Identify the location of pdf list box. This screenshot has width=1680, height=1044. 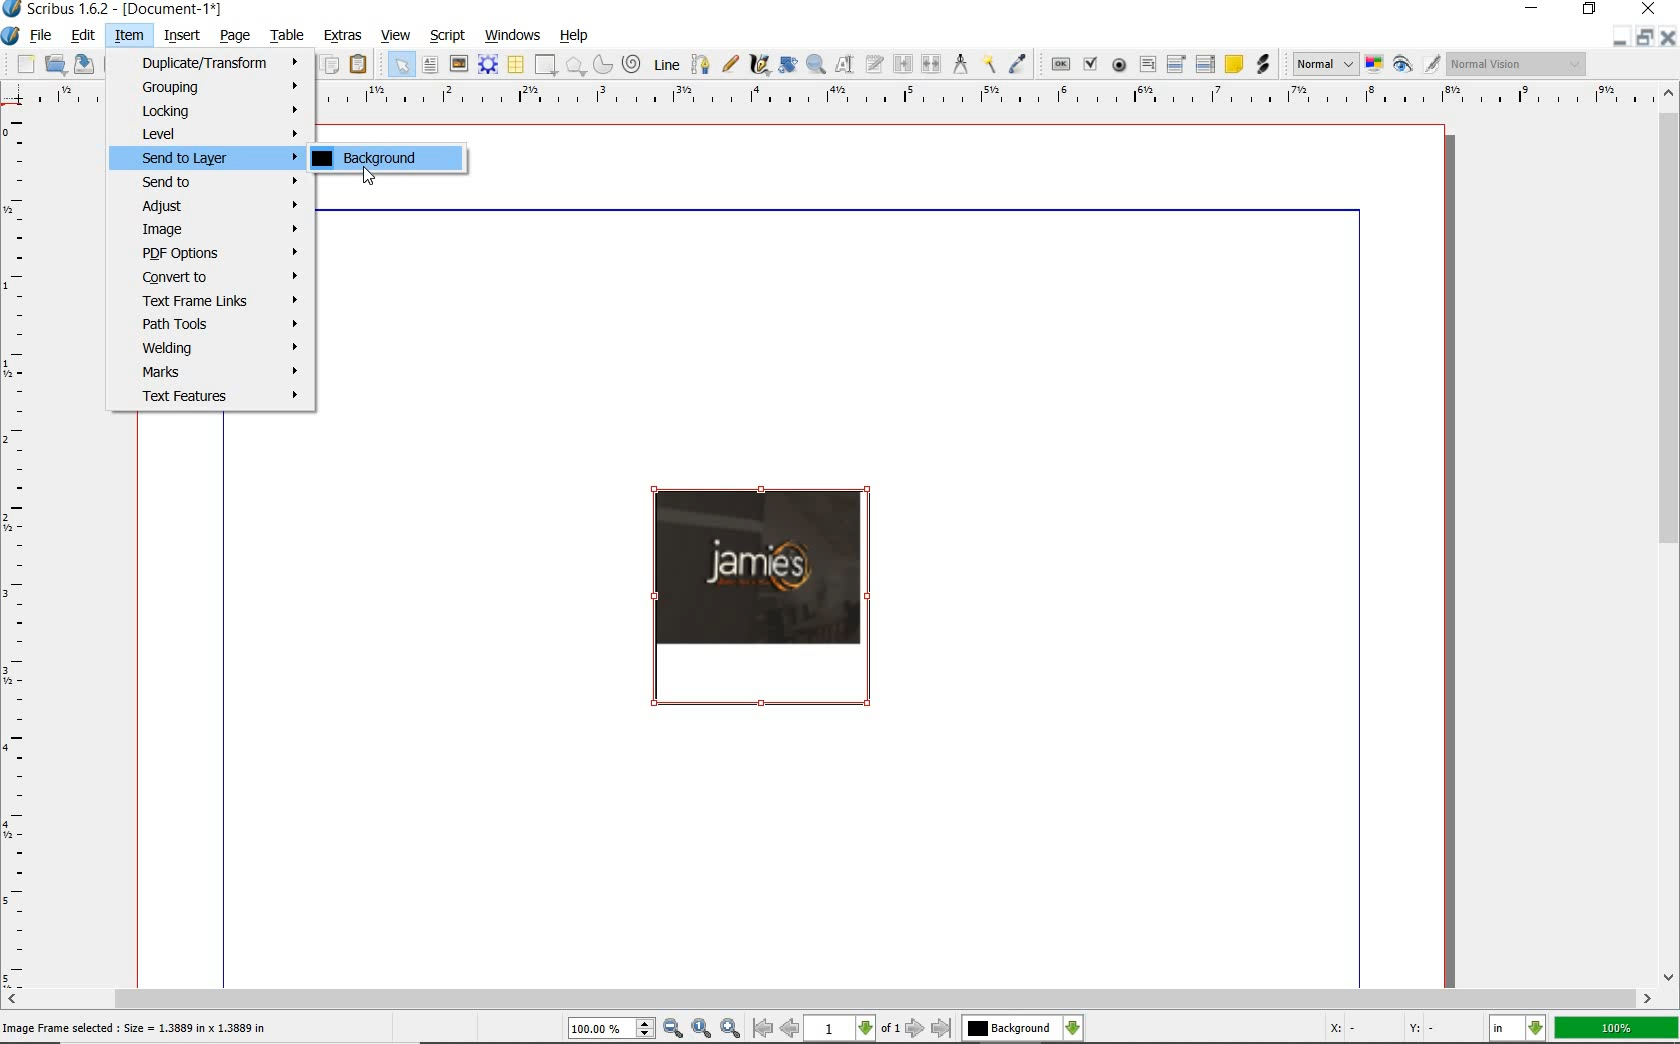
(1205, 66).